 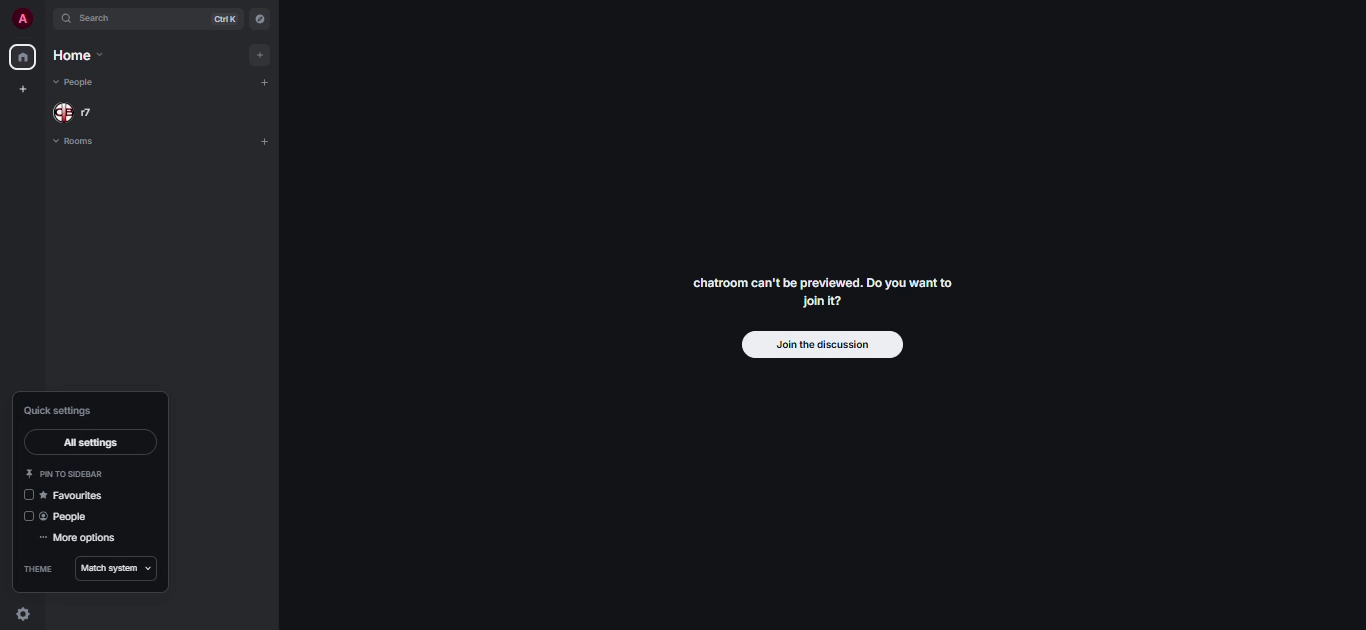 I want to click on rooms, so click(x=82, y=144).